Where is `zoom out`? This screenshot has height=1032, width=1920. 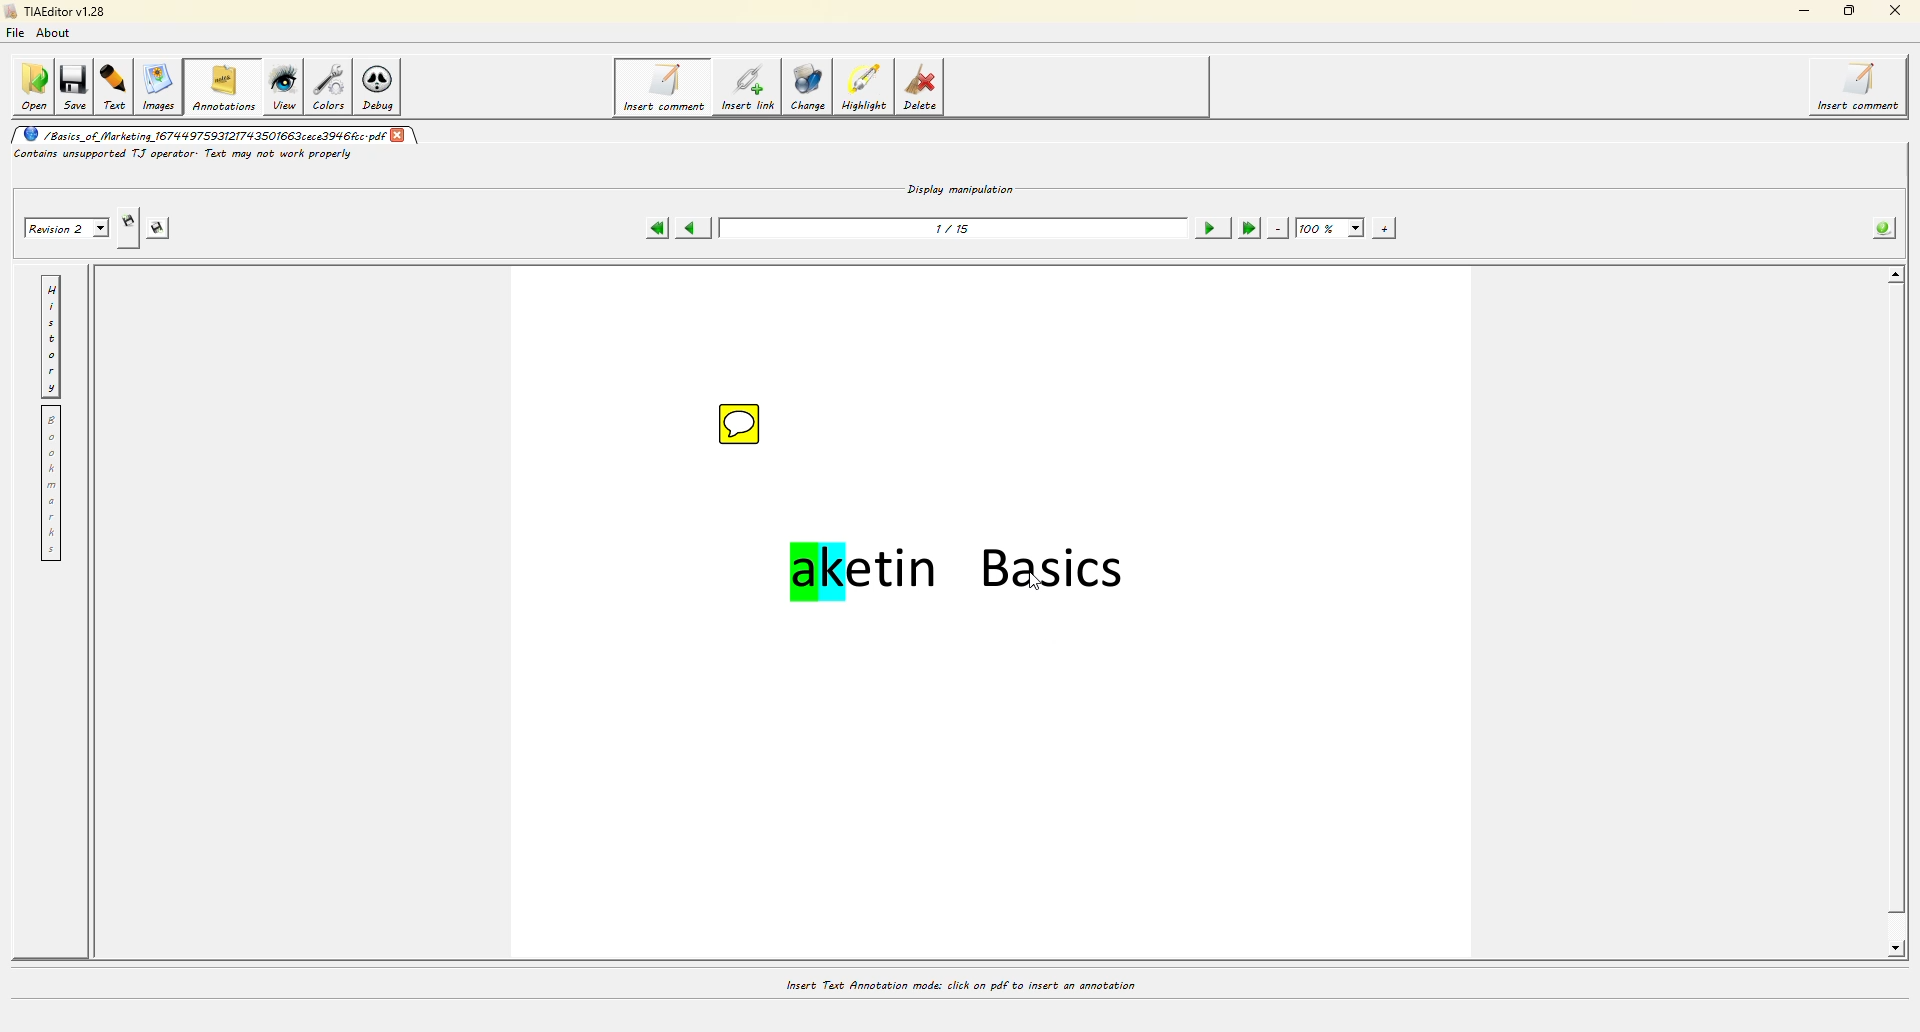 zoom out is located at coordinates (1278, 228).